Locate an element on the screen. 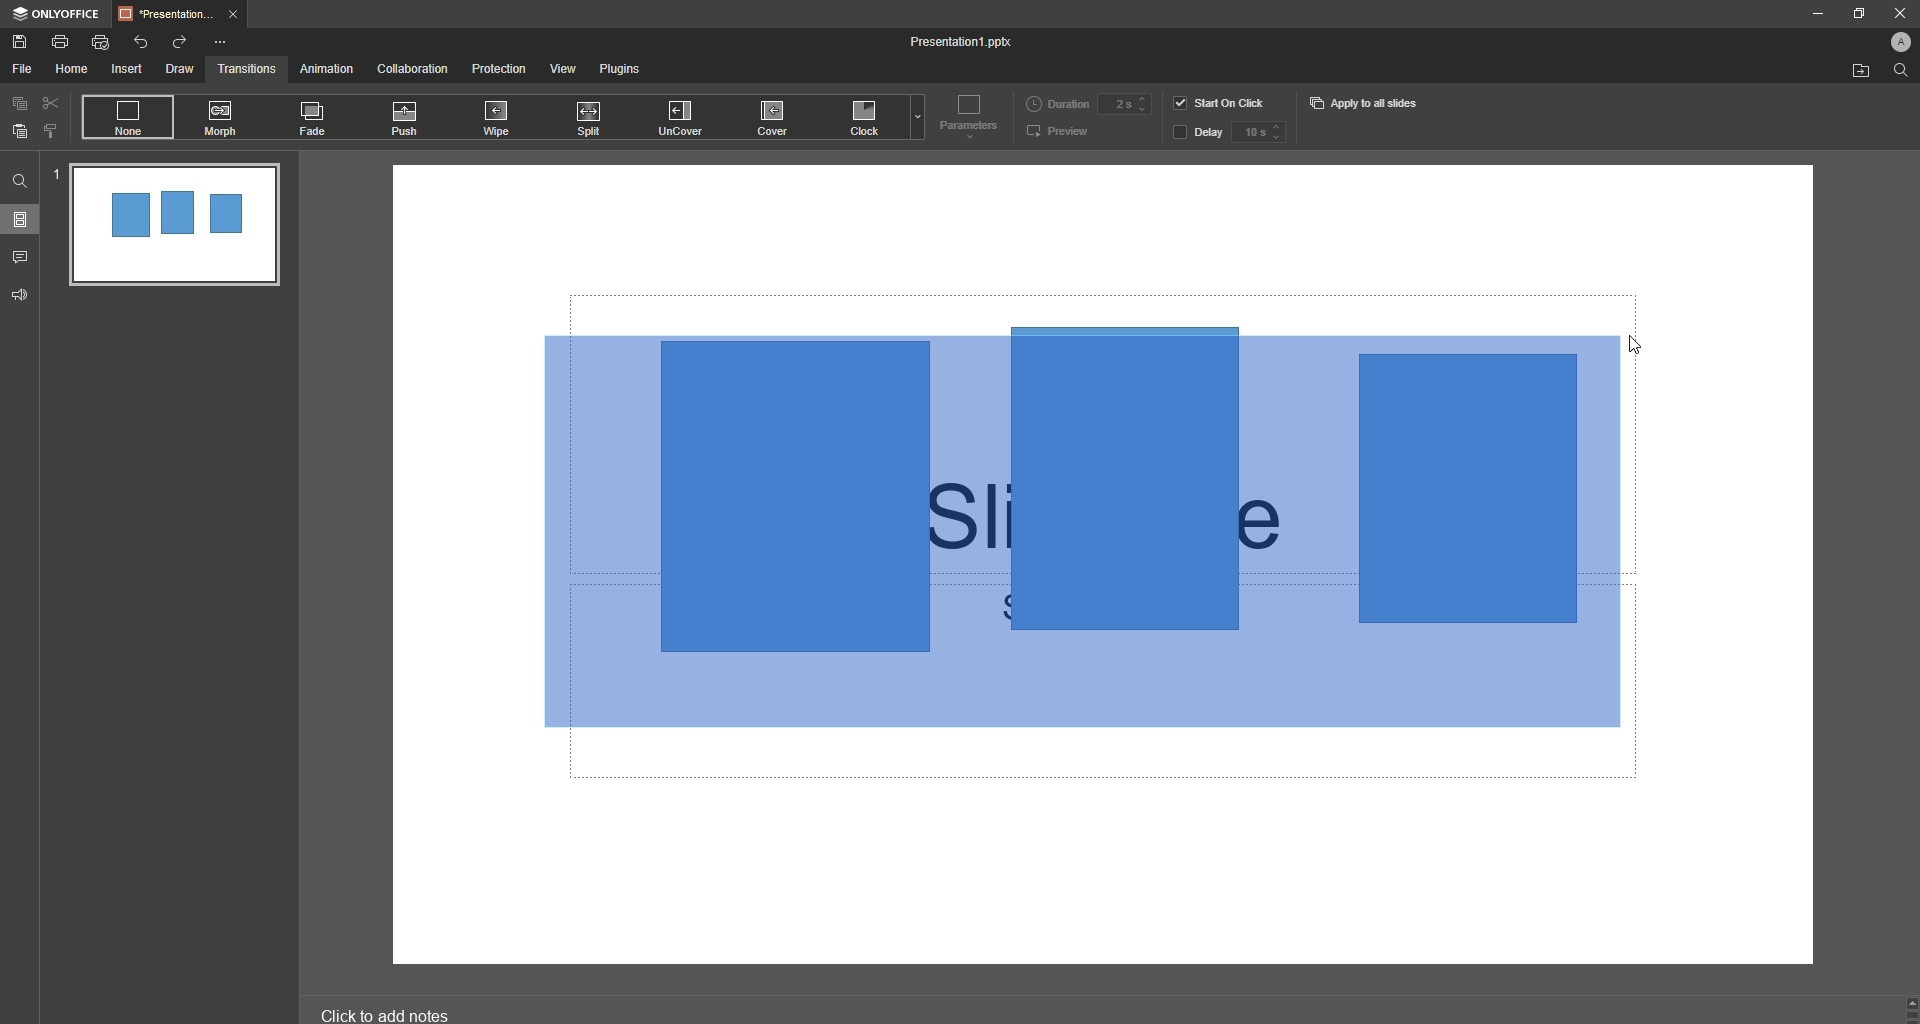 This screenshot has width=1920, height=1024. Draw is located at coordinates (180, 69).